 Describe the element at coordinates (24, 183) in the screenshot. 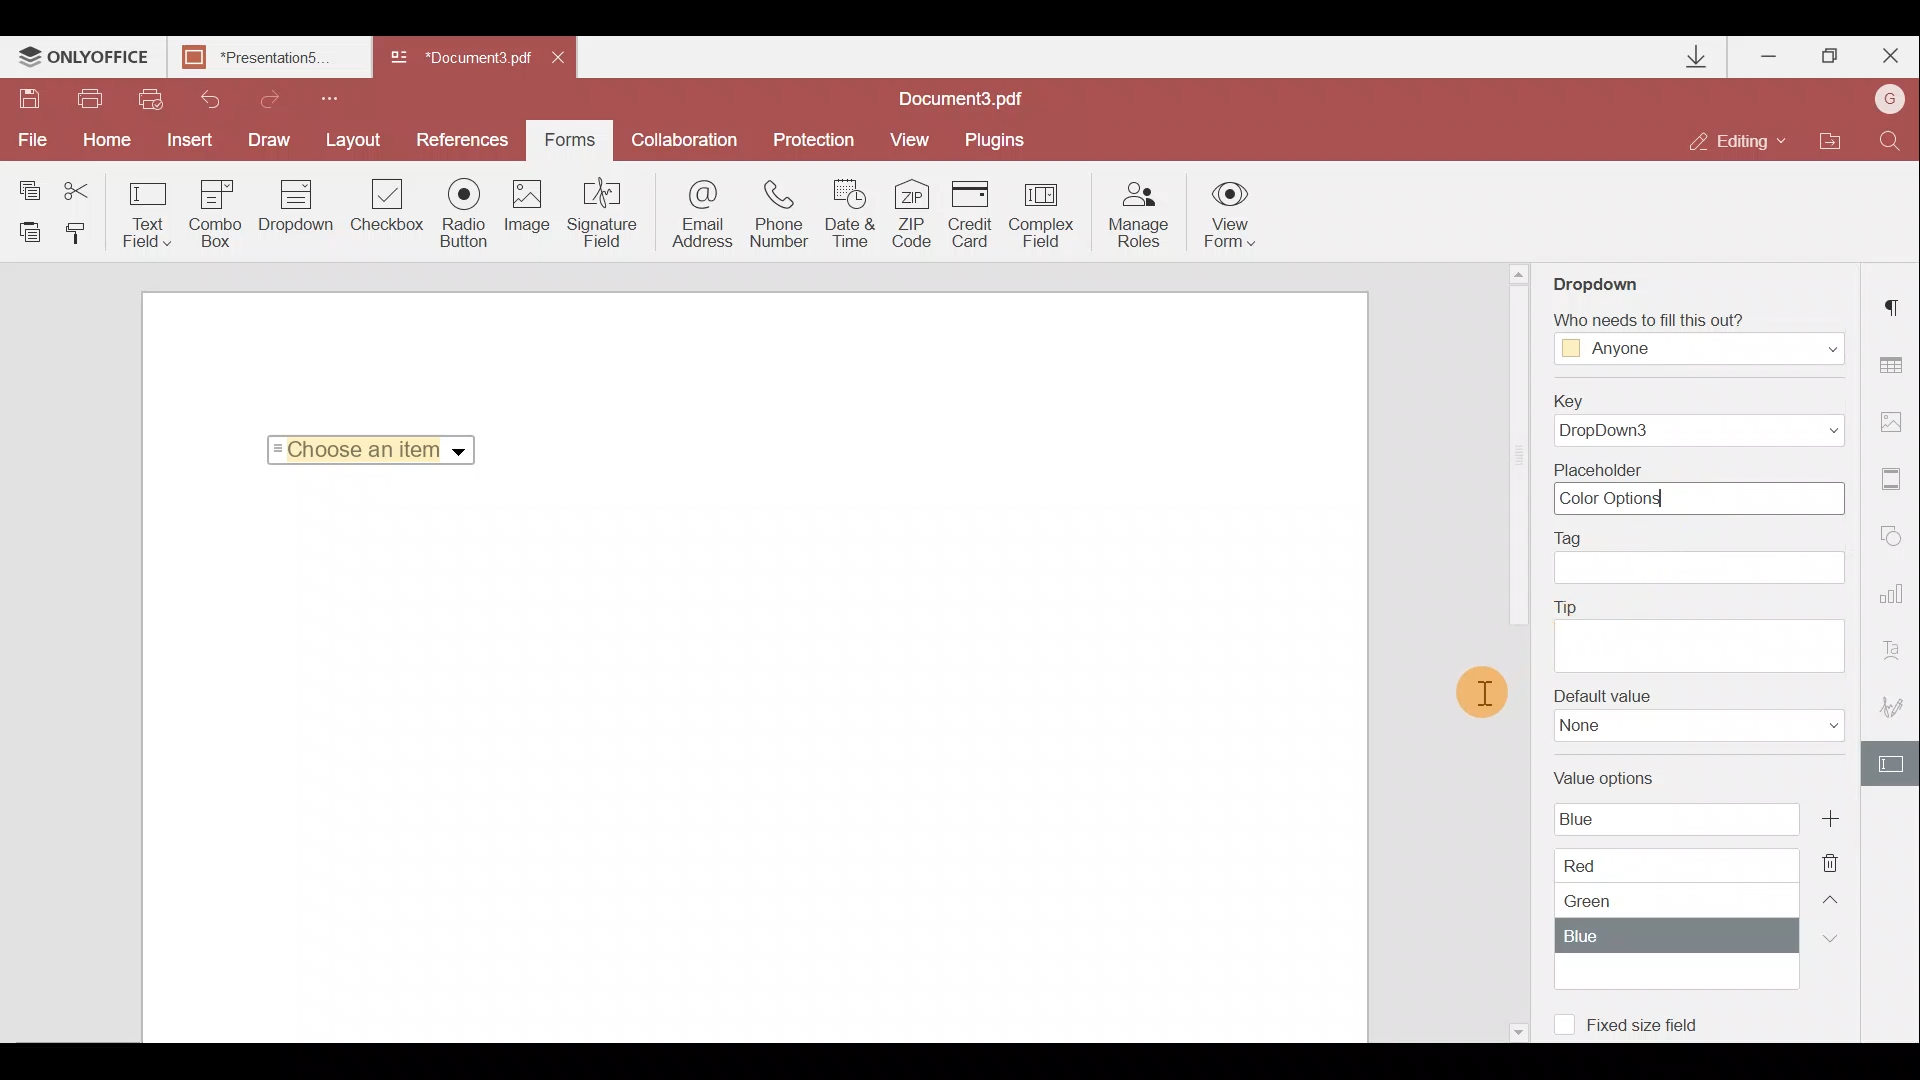

I see `Copy` at that location.